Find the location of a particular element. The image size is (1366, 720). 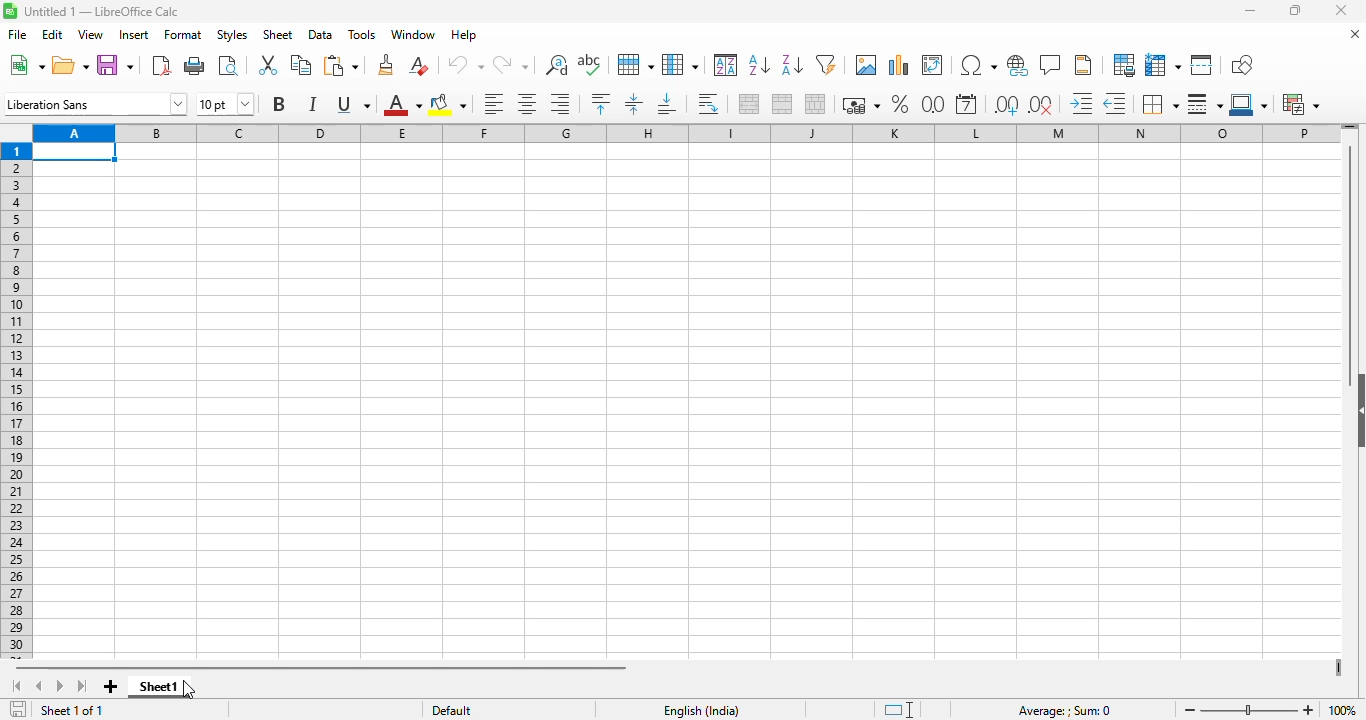

view is located at coordinates (90, 34).